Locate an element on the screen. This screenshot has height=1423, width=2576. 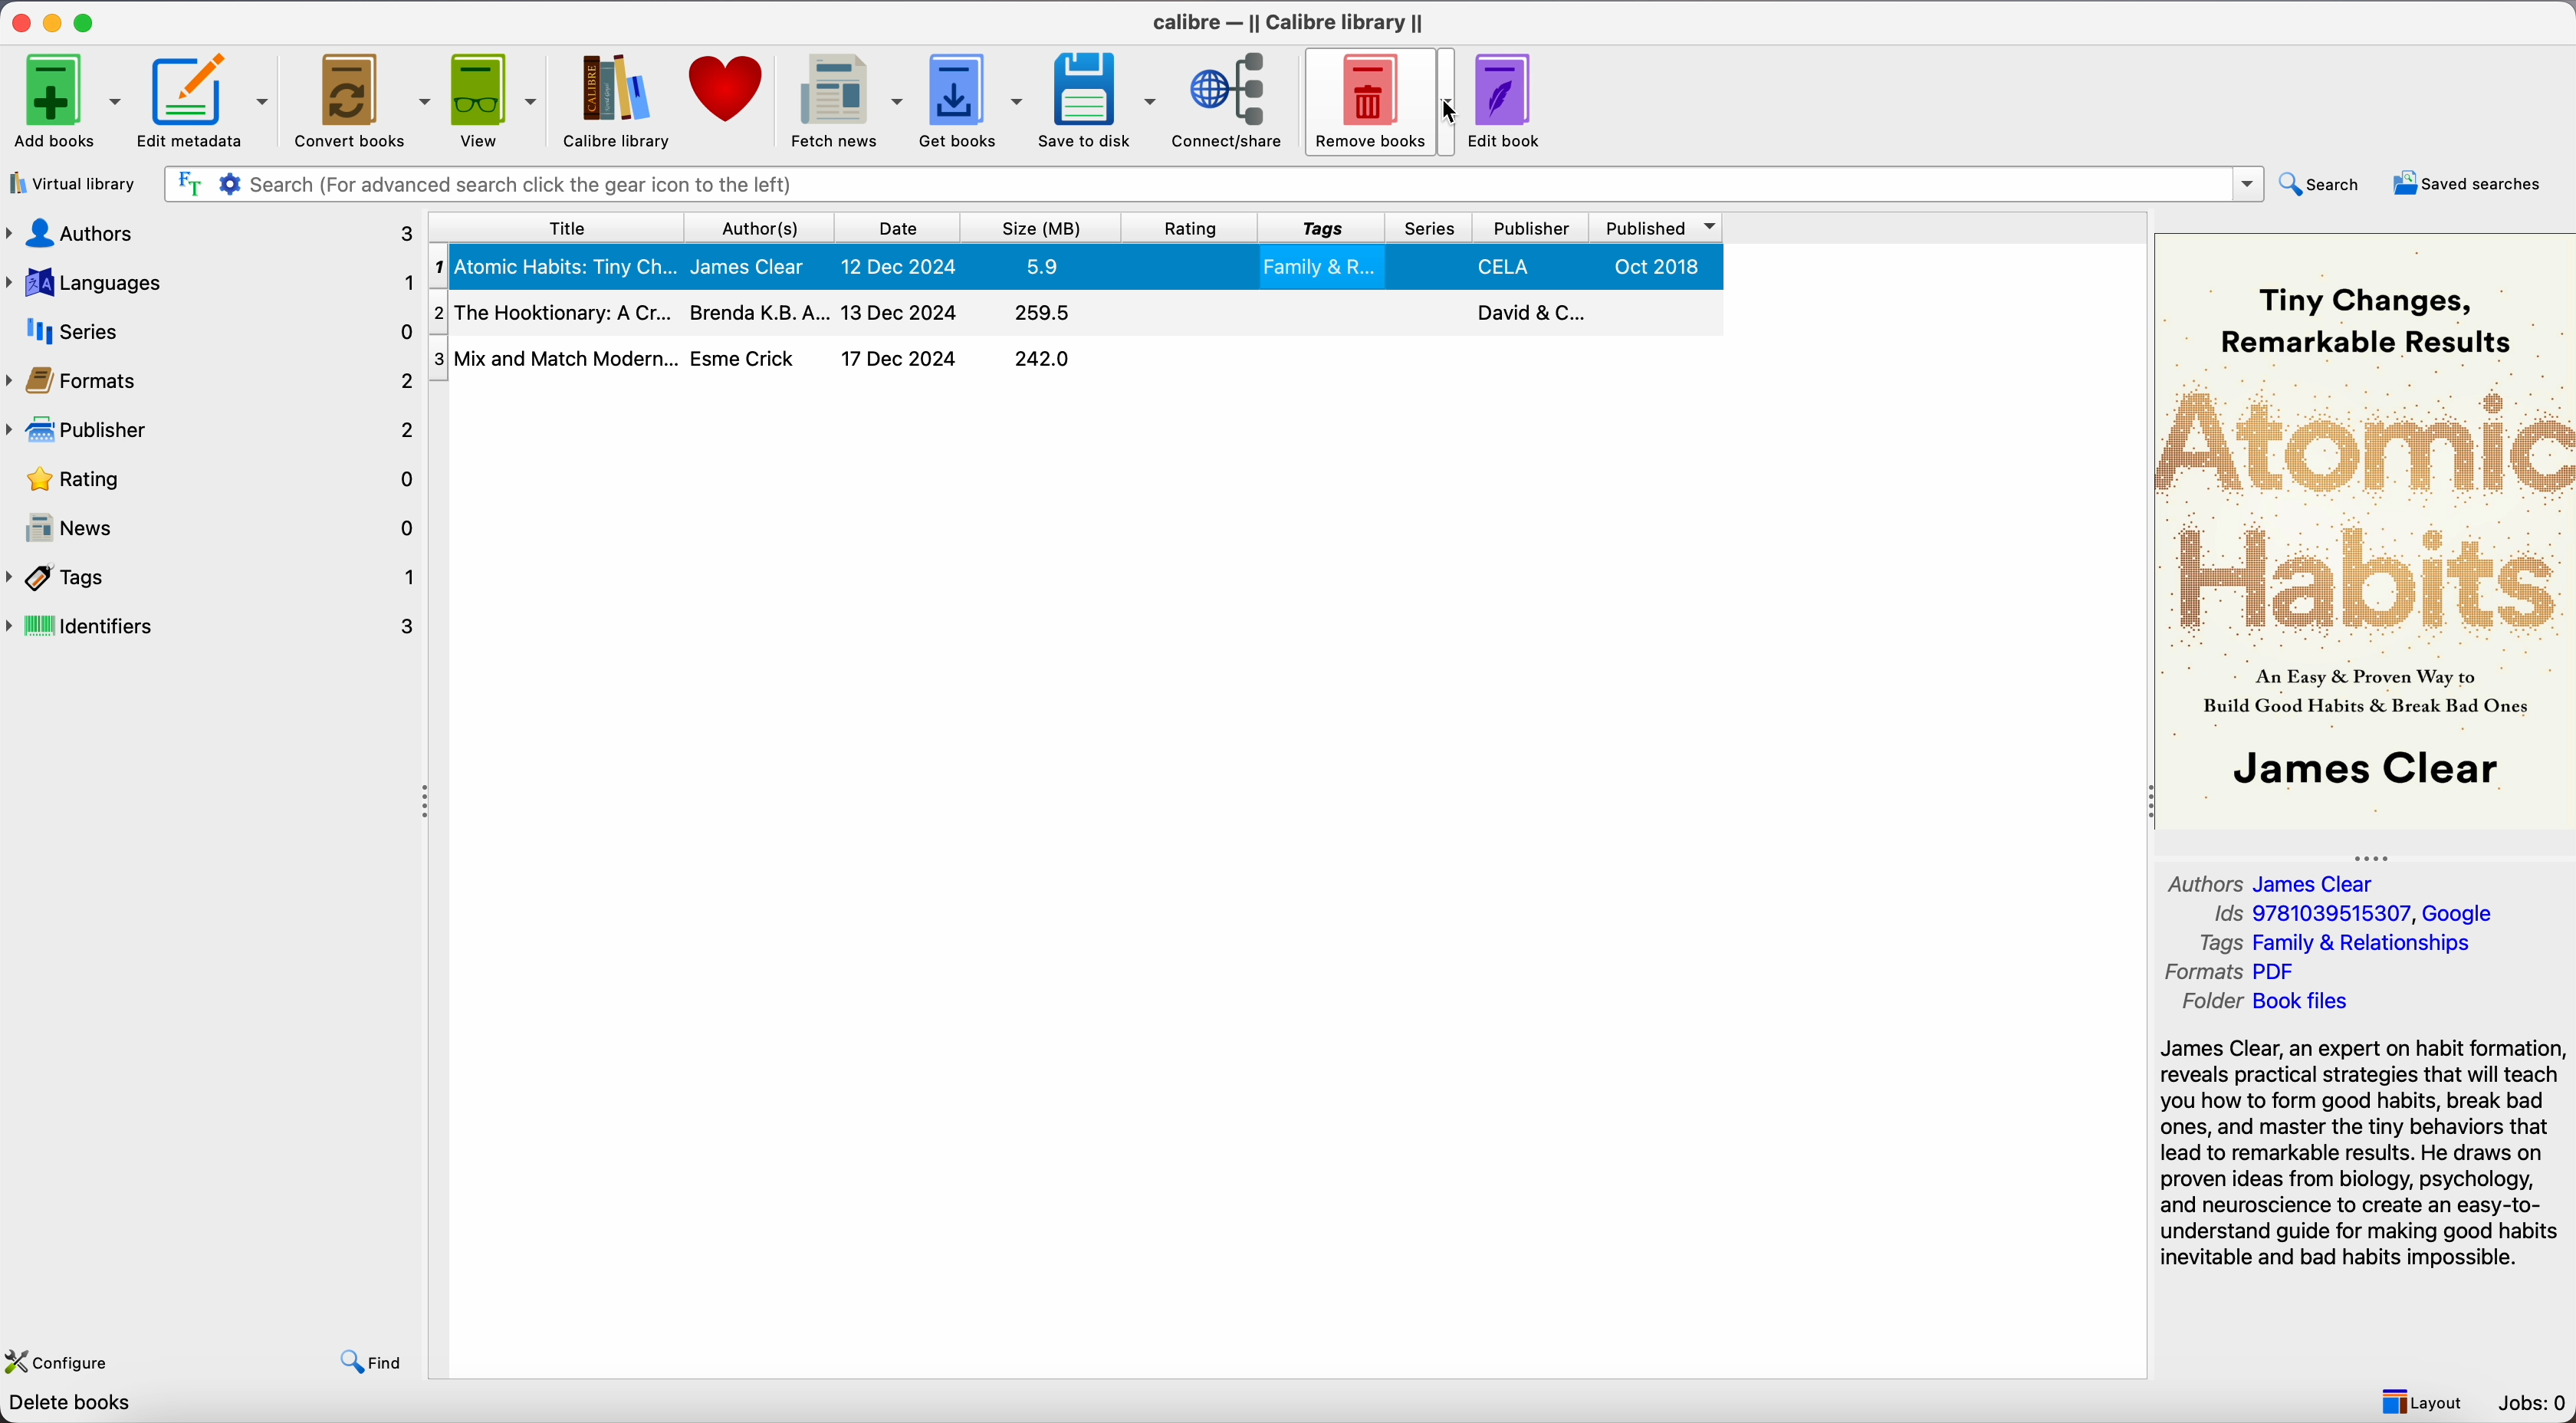
5.9 is located at coordinates (1046, 266).